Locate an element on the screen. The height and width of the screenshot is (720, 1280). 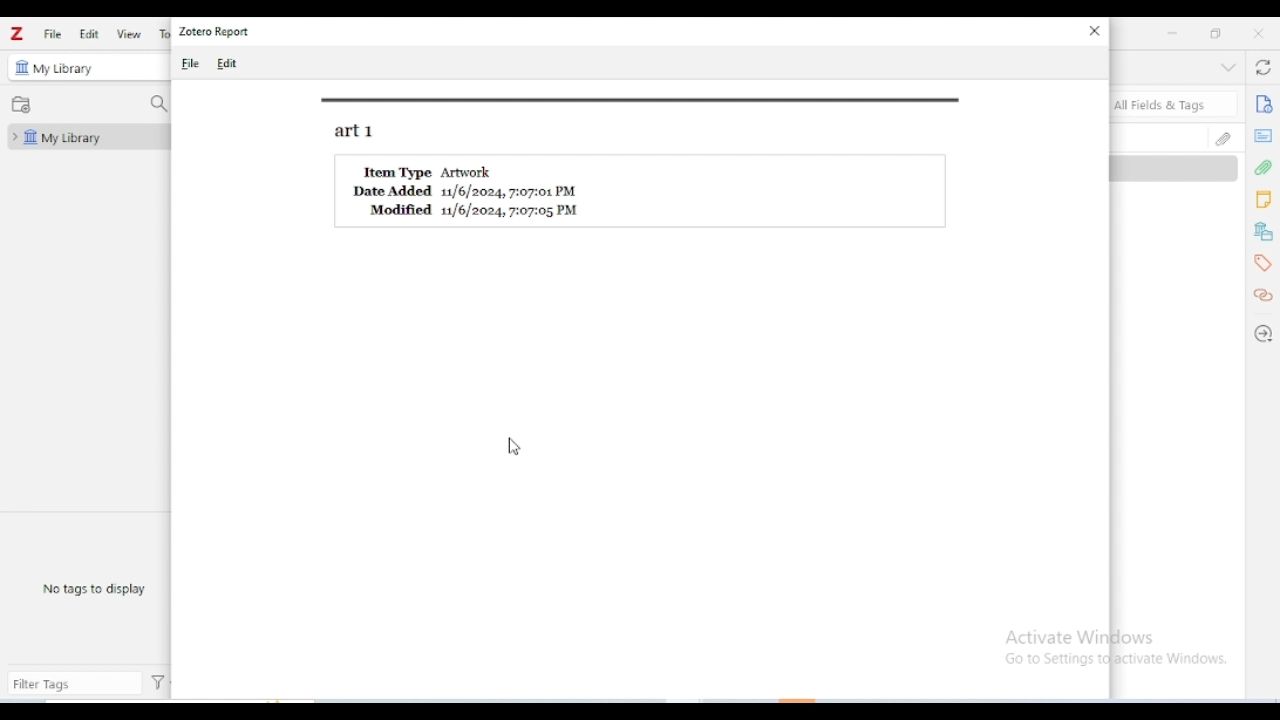
maximize is located at coordinates (1214, 32).